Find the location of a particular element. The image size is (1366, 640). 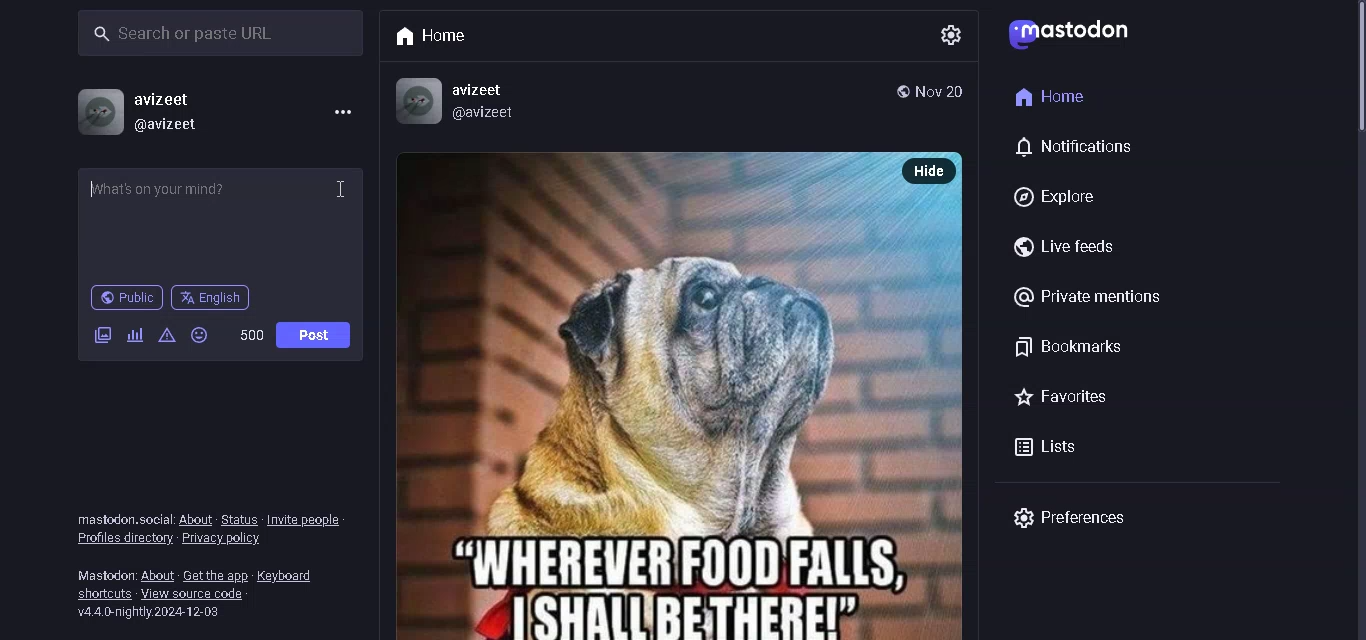

language is located at coordinates (212, 297).